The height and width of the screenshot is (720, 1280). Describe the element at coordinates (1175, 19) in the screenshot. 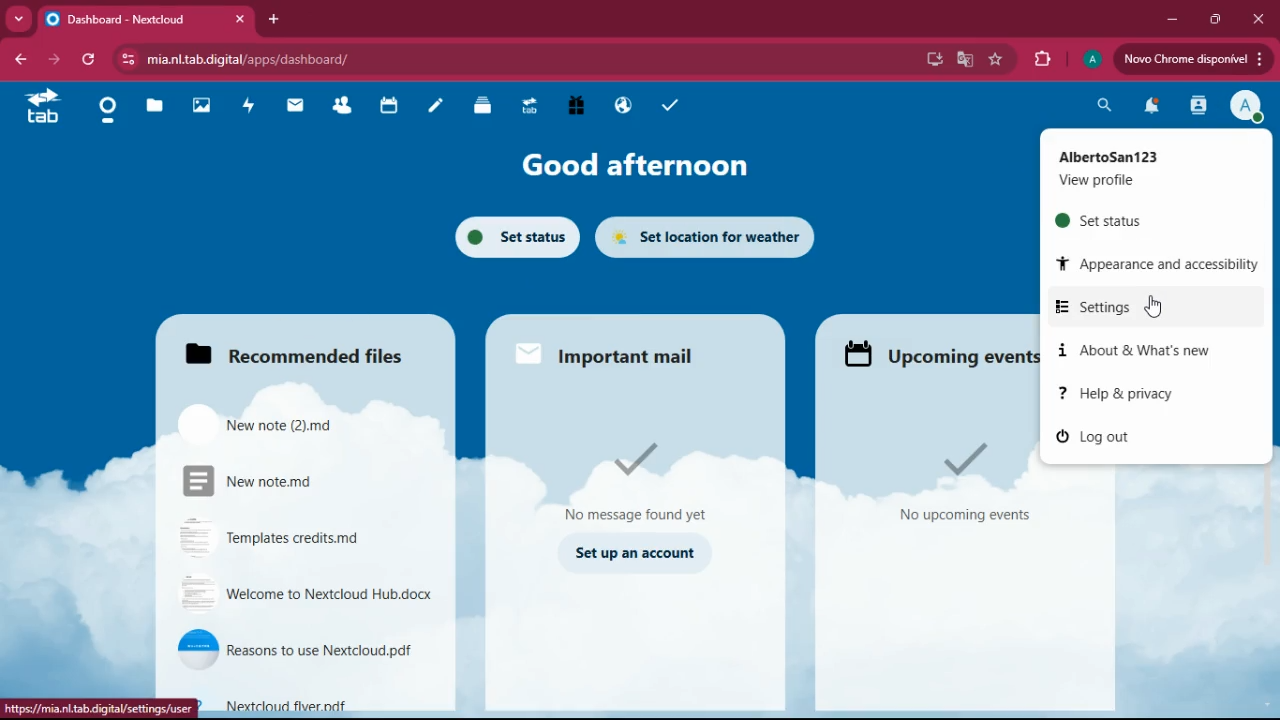

I see `minimize` at that location.